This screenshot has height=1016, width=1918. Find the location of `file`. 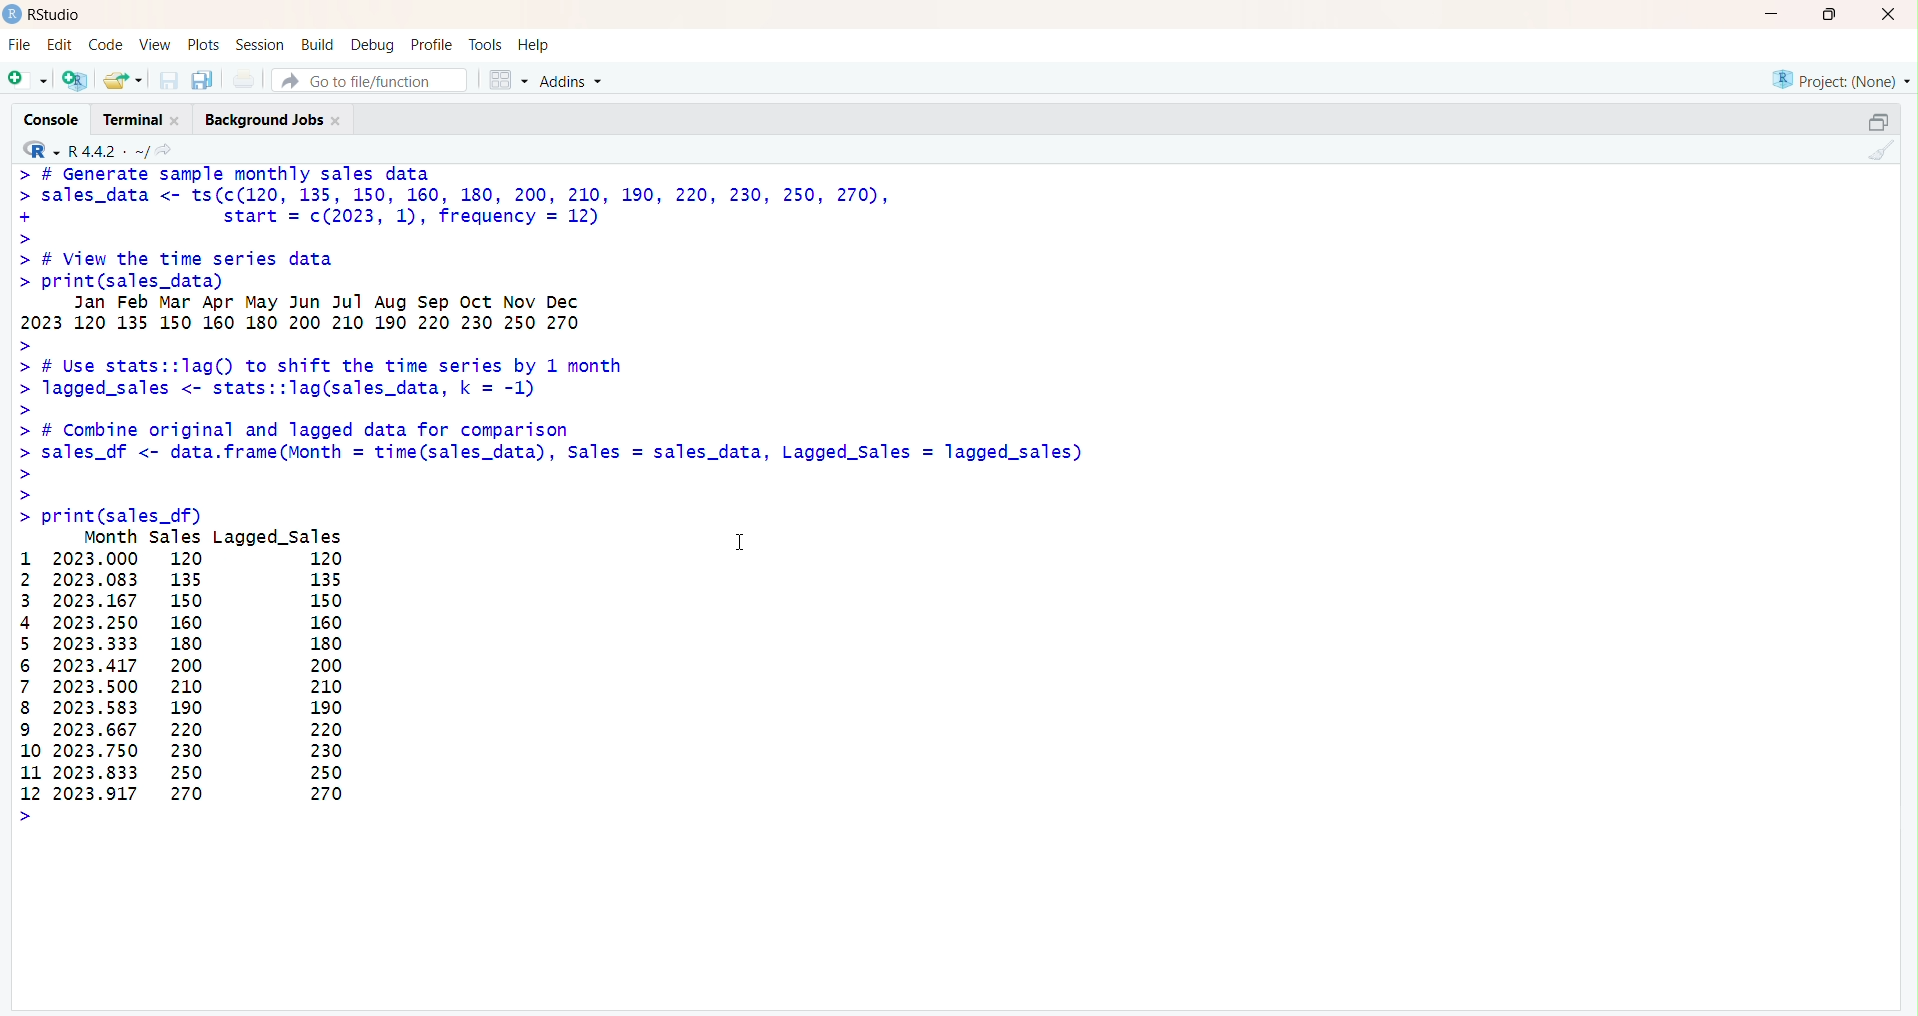

file is located at coordinates (17, 44).